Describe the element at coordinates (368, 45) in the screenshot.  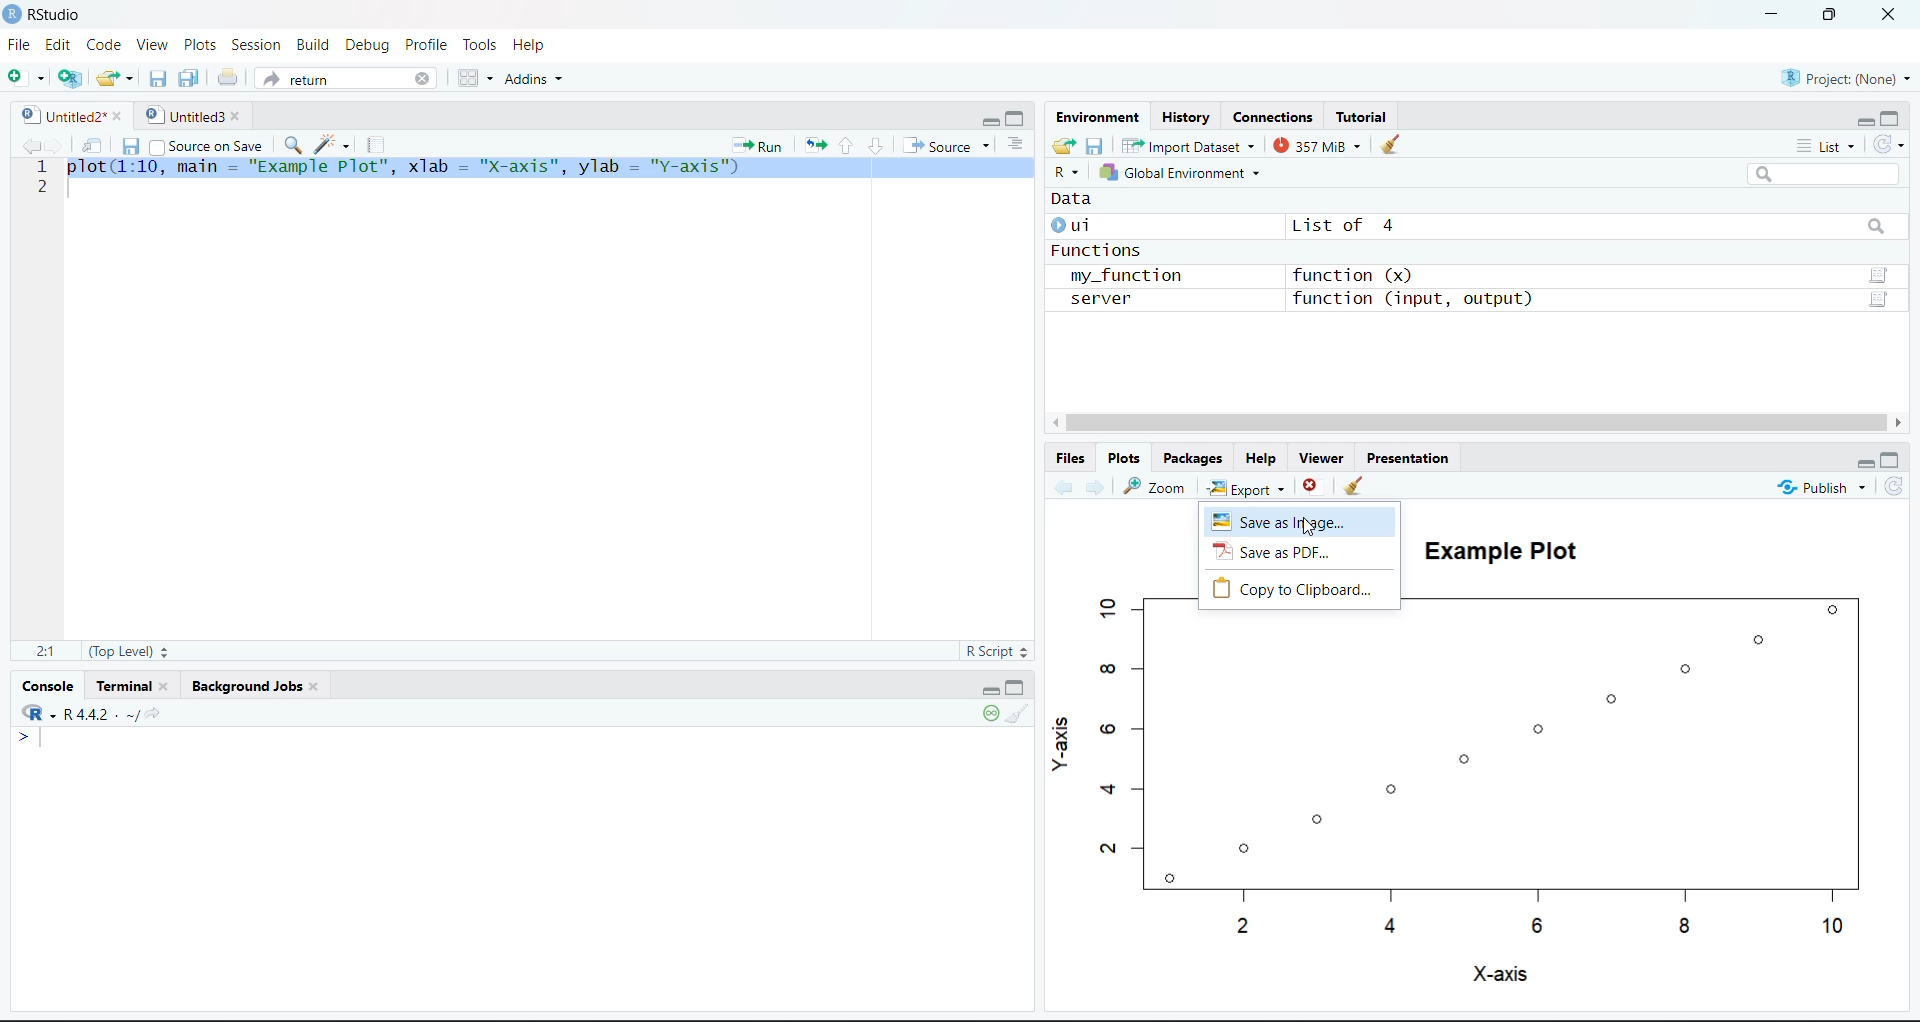
I see `Debug` at that location.